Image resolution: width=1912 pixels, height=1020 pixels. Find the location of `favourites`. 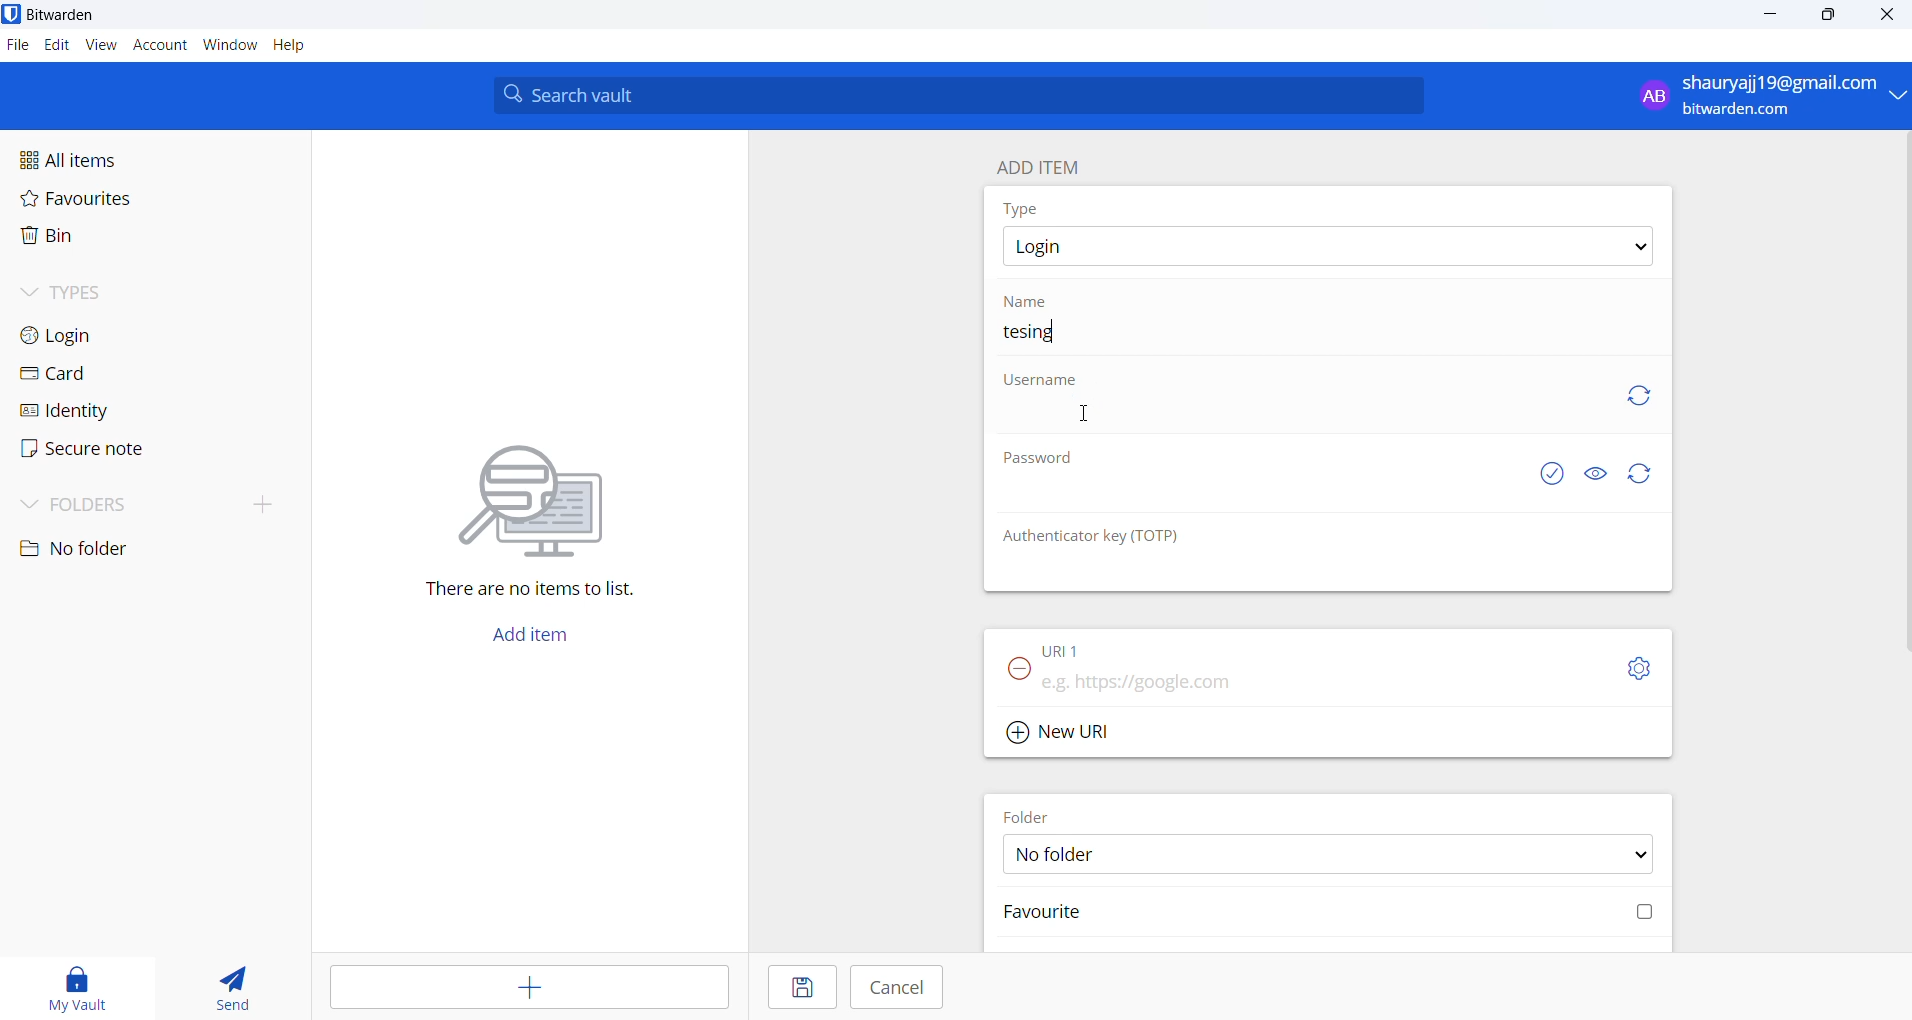

favourites is located at coordinates (111, 205).